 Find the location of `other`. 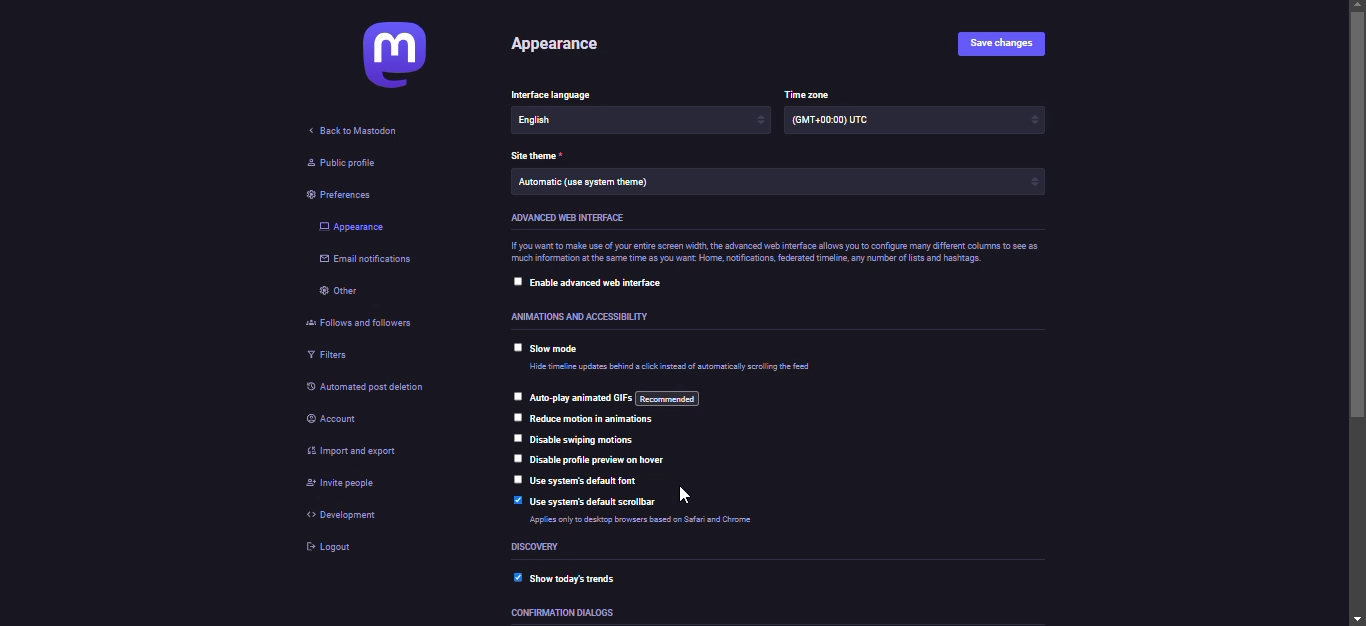

other is located at coordinates (340, 293).